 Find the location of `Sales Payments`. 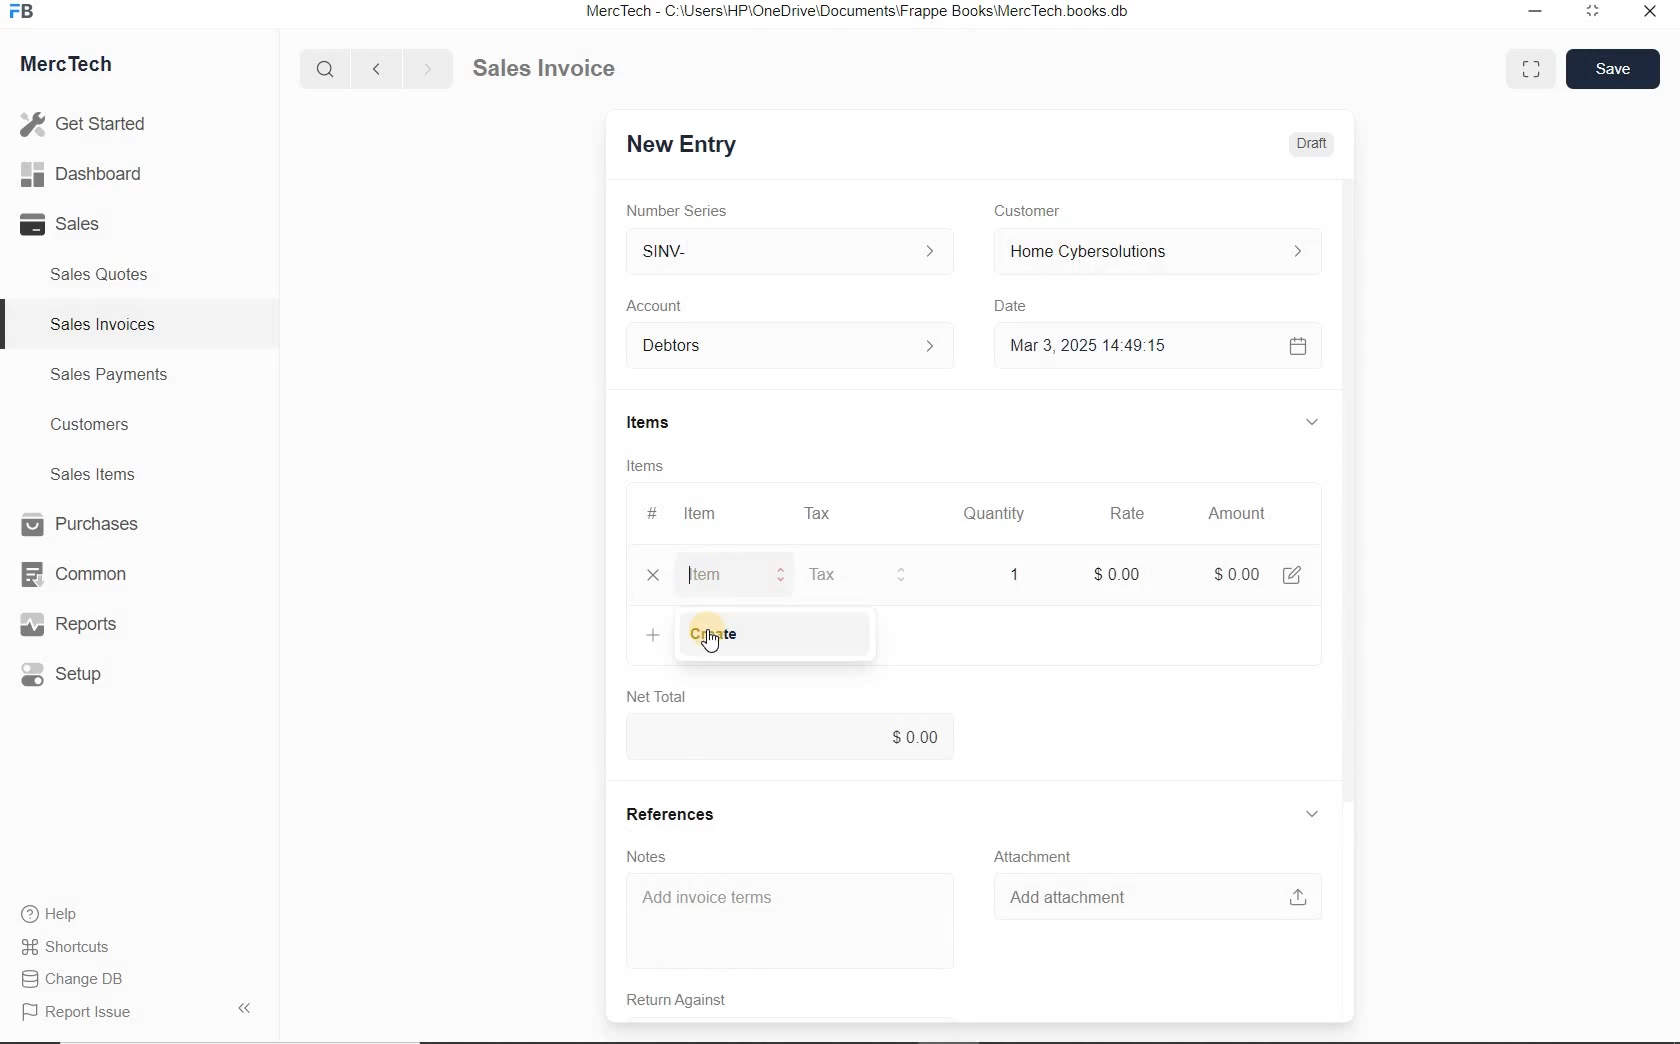

Sales Payments is located at coordinates (106, 375).